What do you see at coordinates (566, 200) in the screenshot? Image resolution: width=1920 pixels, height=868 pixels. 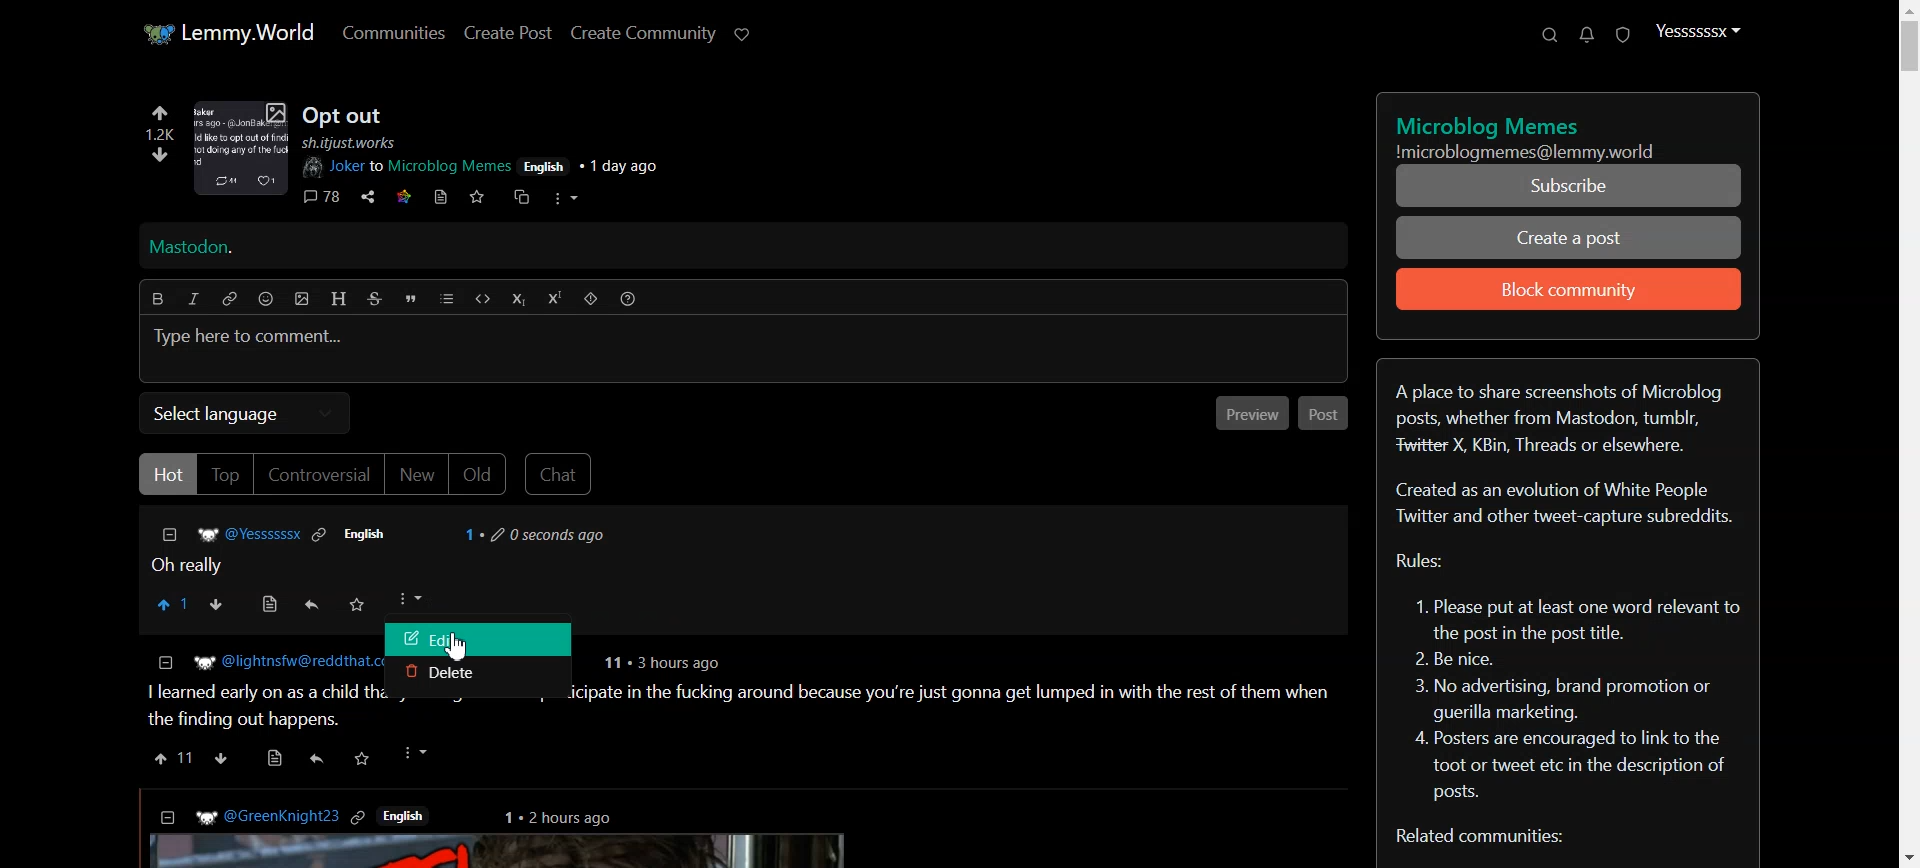 I see `more` at bounding box center [566, 200].